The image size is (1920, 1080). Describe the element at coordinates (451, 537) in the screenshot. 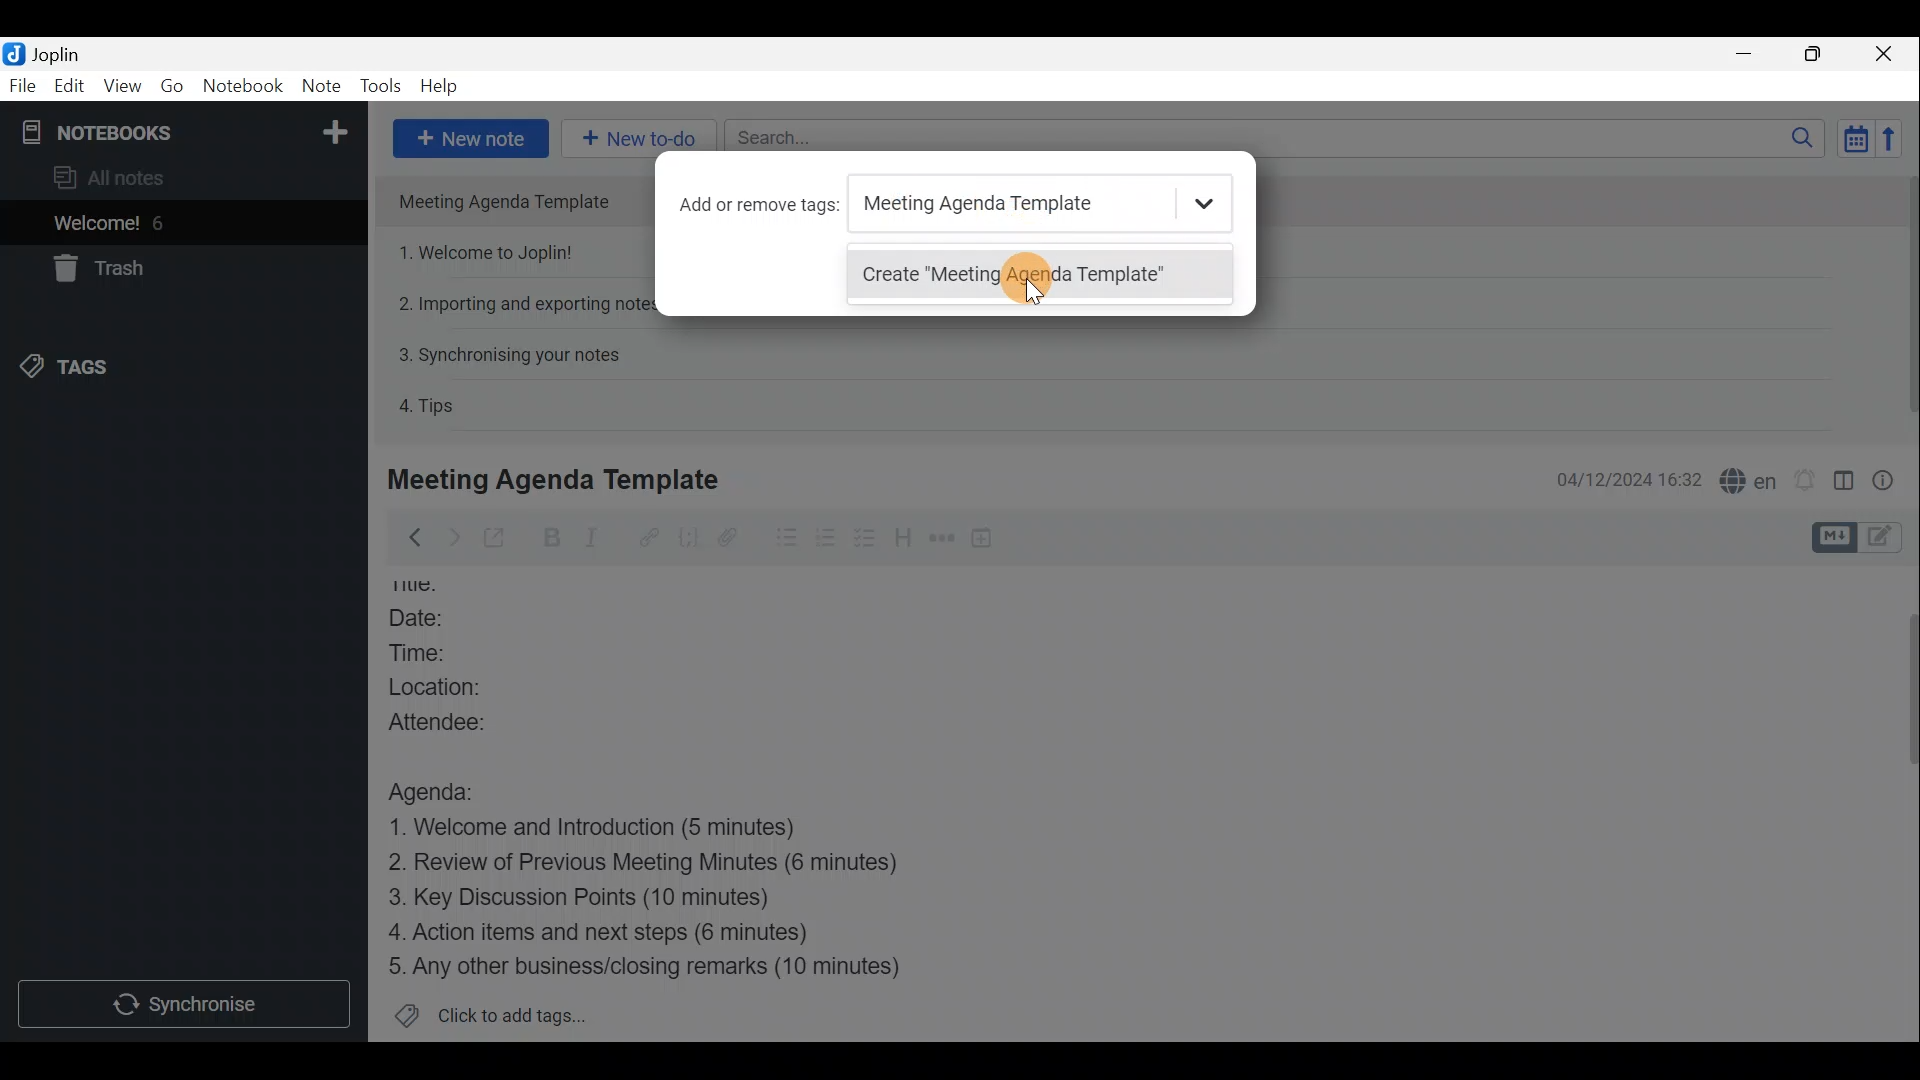

I see `Forward` at that location.